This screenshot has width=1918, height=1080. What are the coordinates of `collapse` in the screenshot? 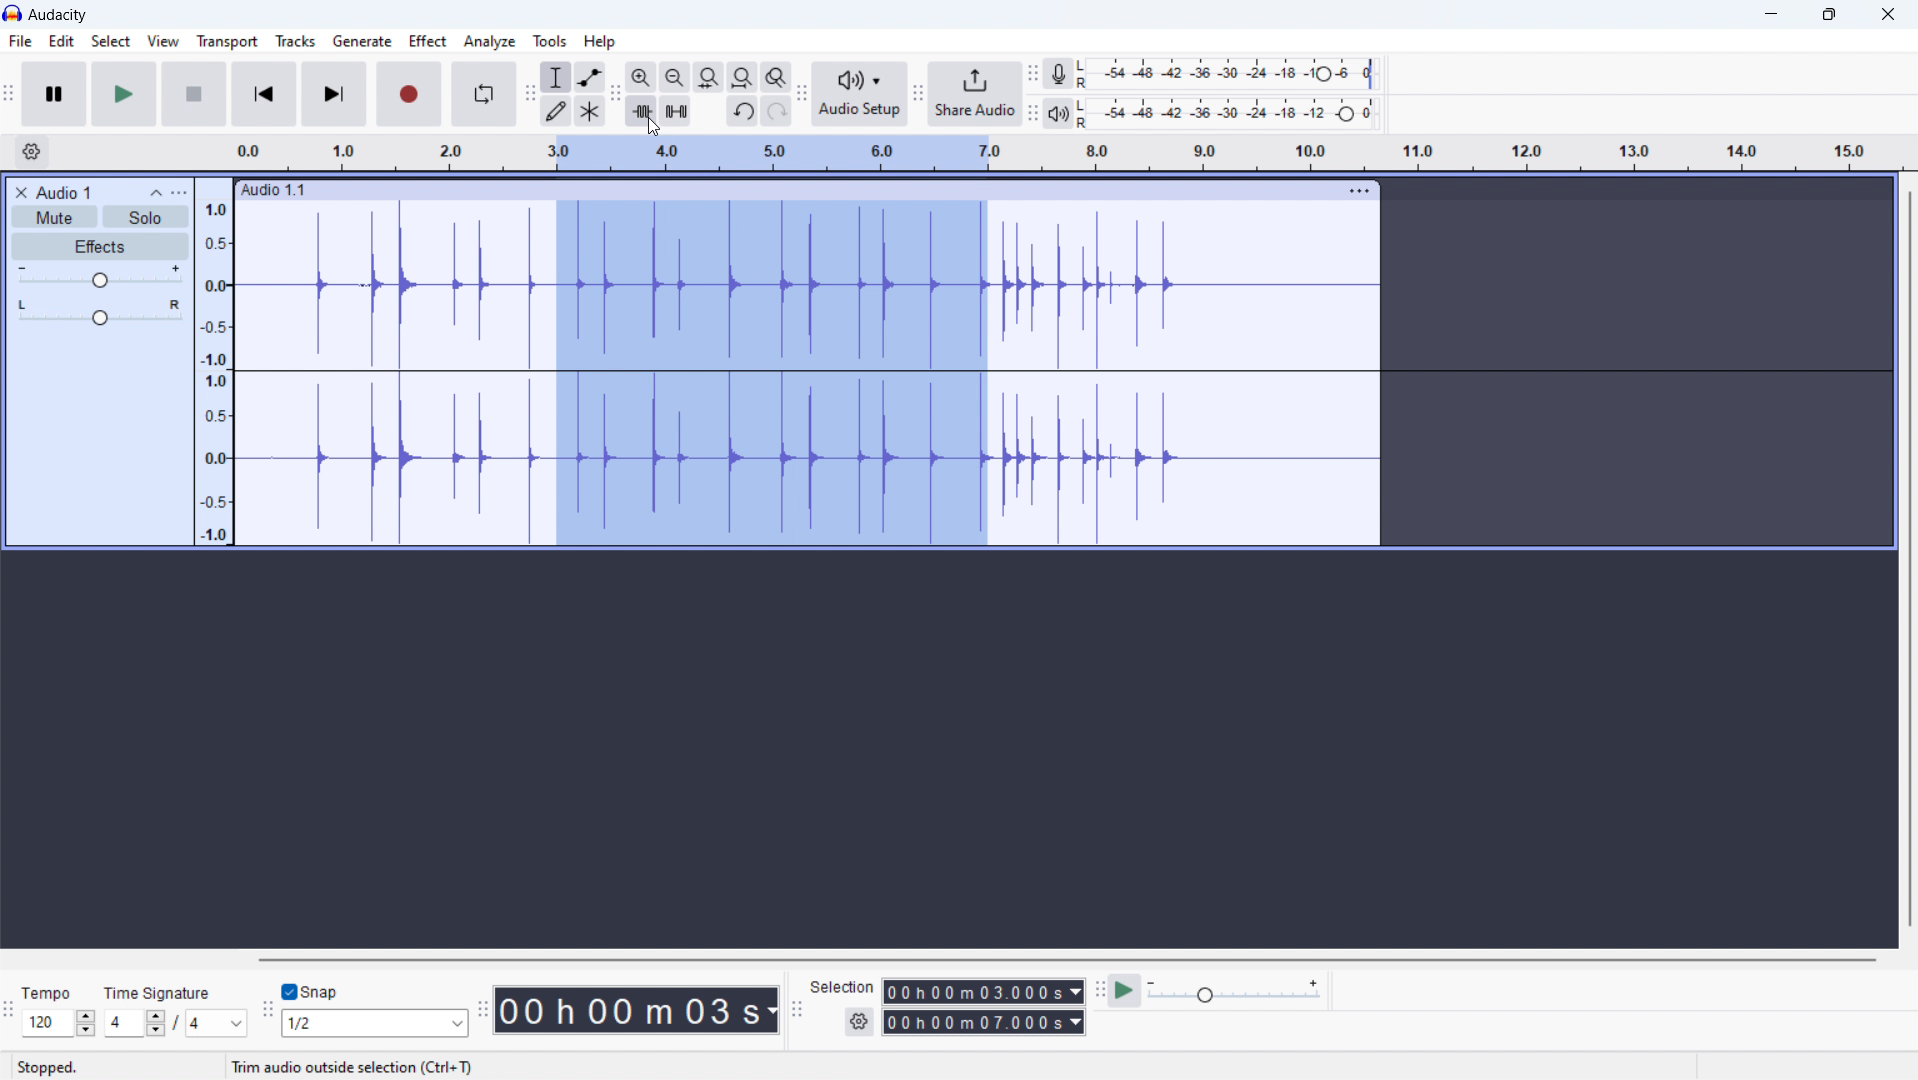 It's located at (156, 193).